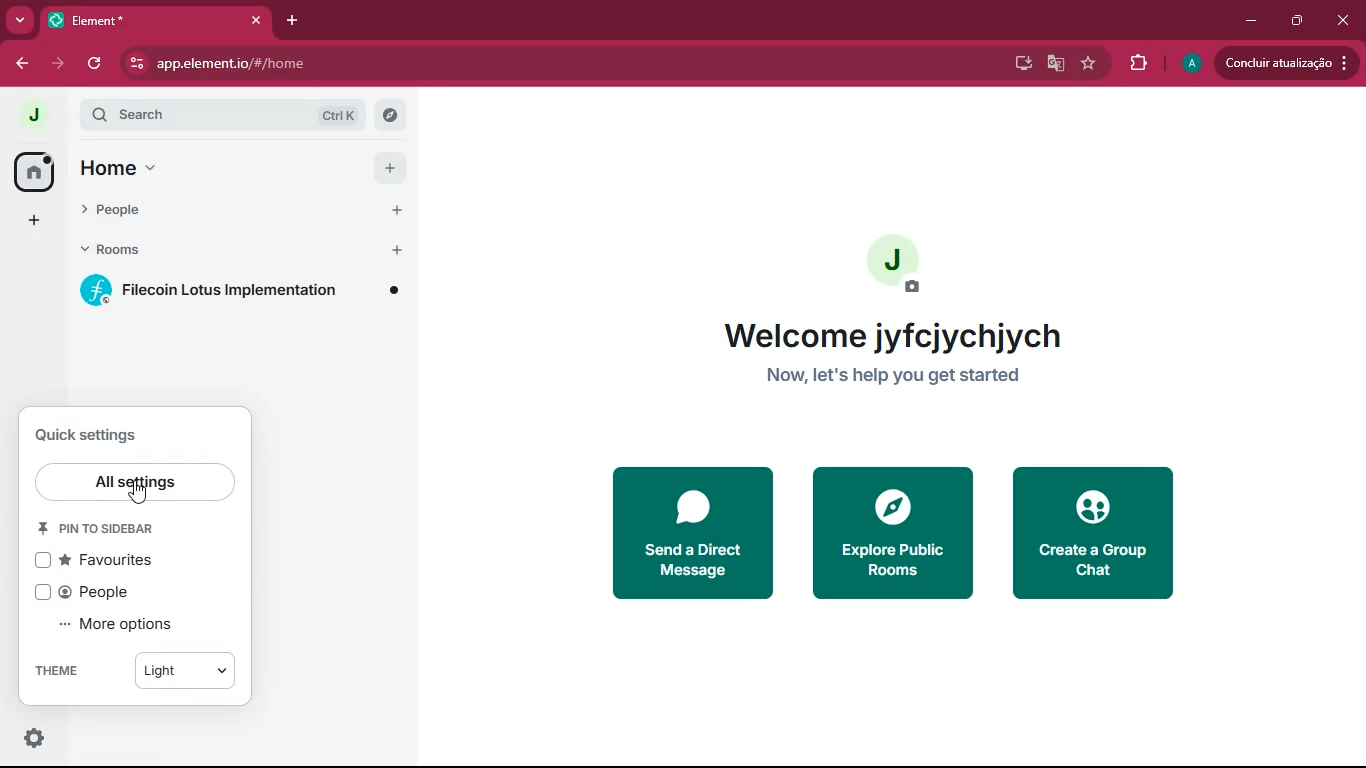 This screenshot has width=1366, height=768. What do you see at coordinates (695, 533) in the screenshot?
I see `send a direct message` at bounding box center [695, 533].